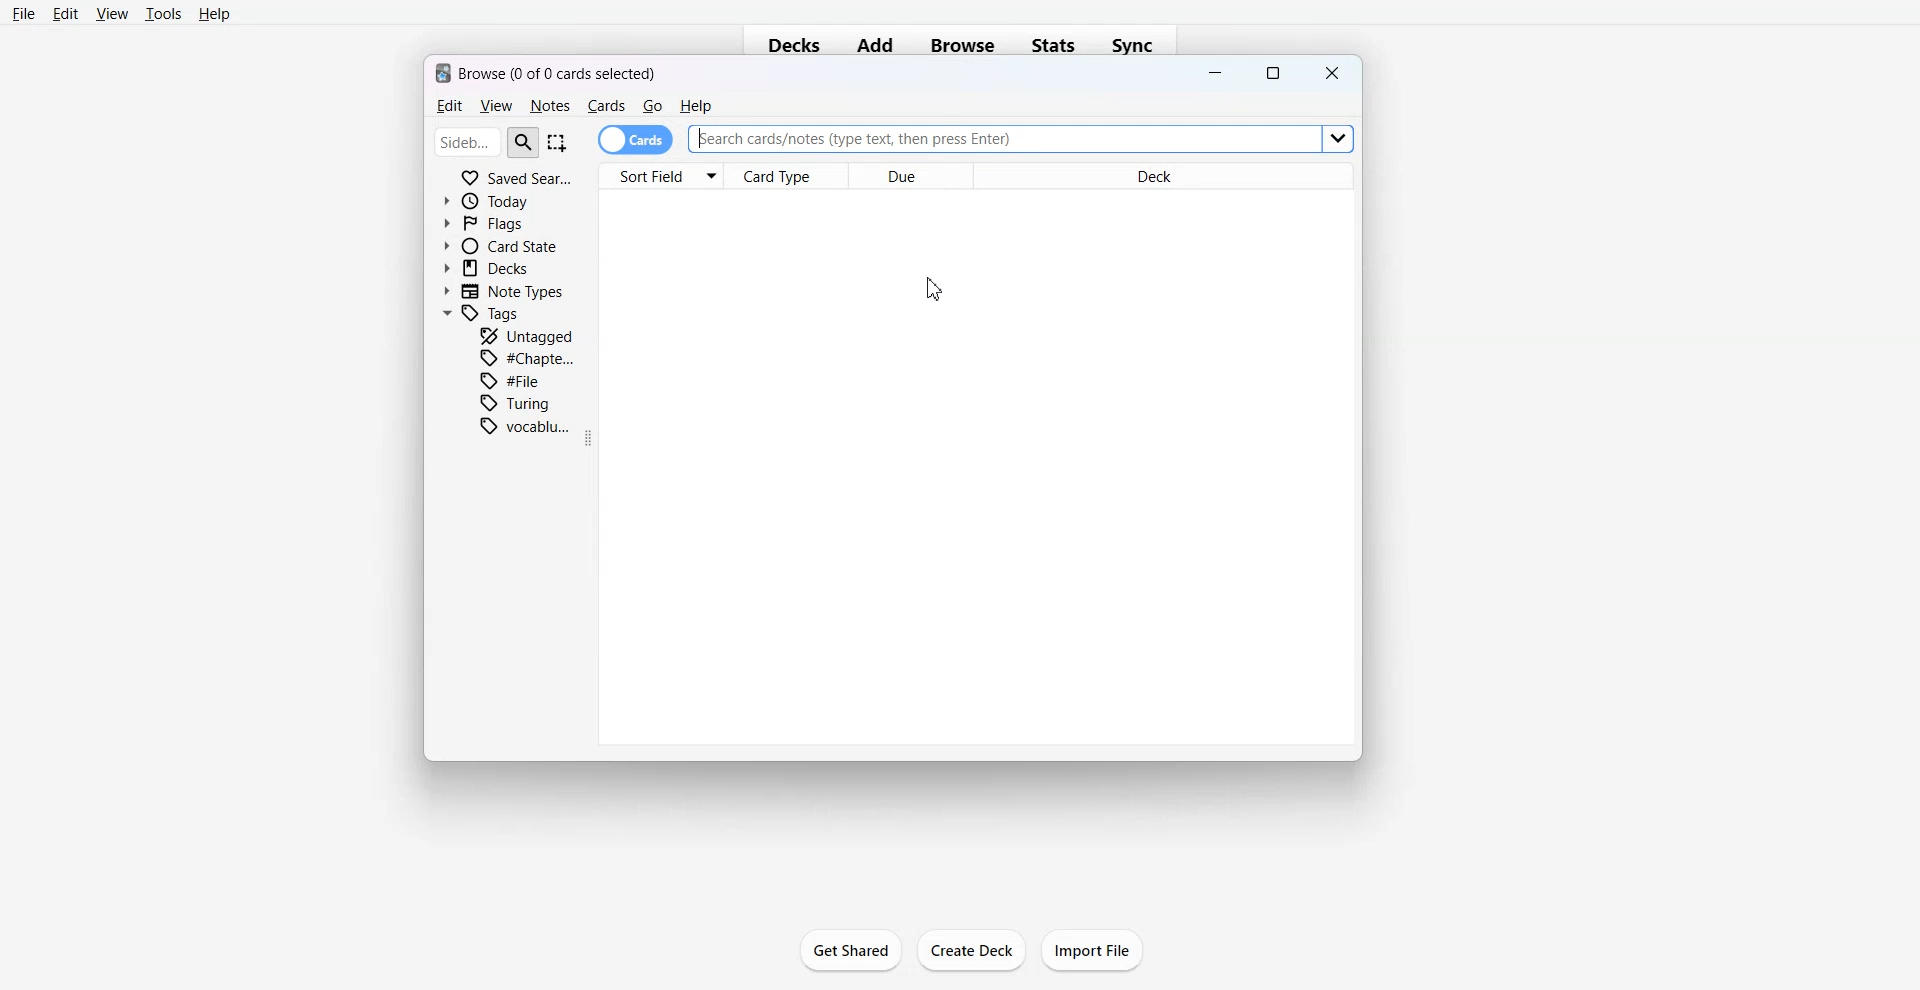 The image size is (1920, 990). Describe the element at coordinates (516, 176) in the screenshot. I see `Saved Search` at that location.